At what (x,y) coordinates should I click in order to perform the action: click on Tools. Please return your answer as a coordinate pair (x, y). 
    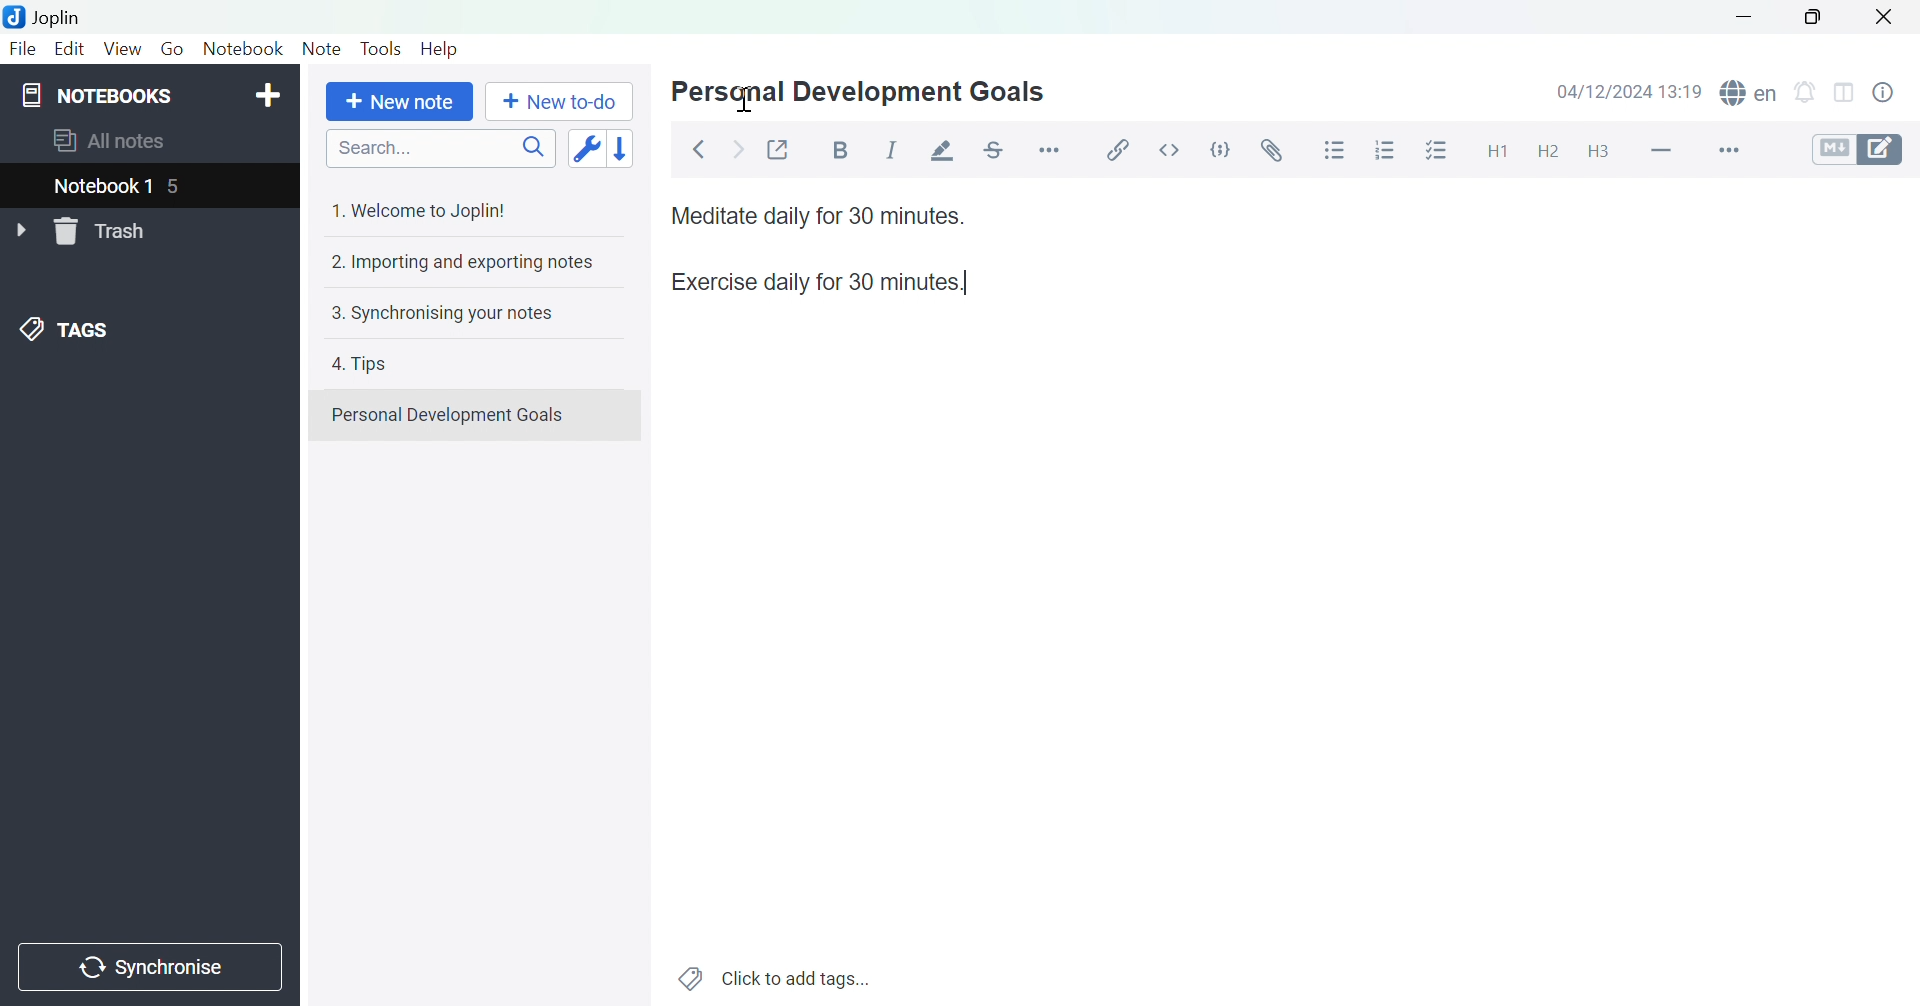
    Looking at the image, I should click on (383, 47).